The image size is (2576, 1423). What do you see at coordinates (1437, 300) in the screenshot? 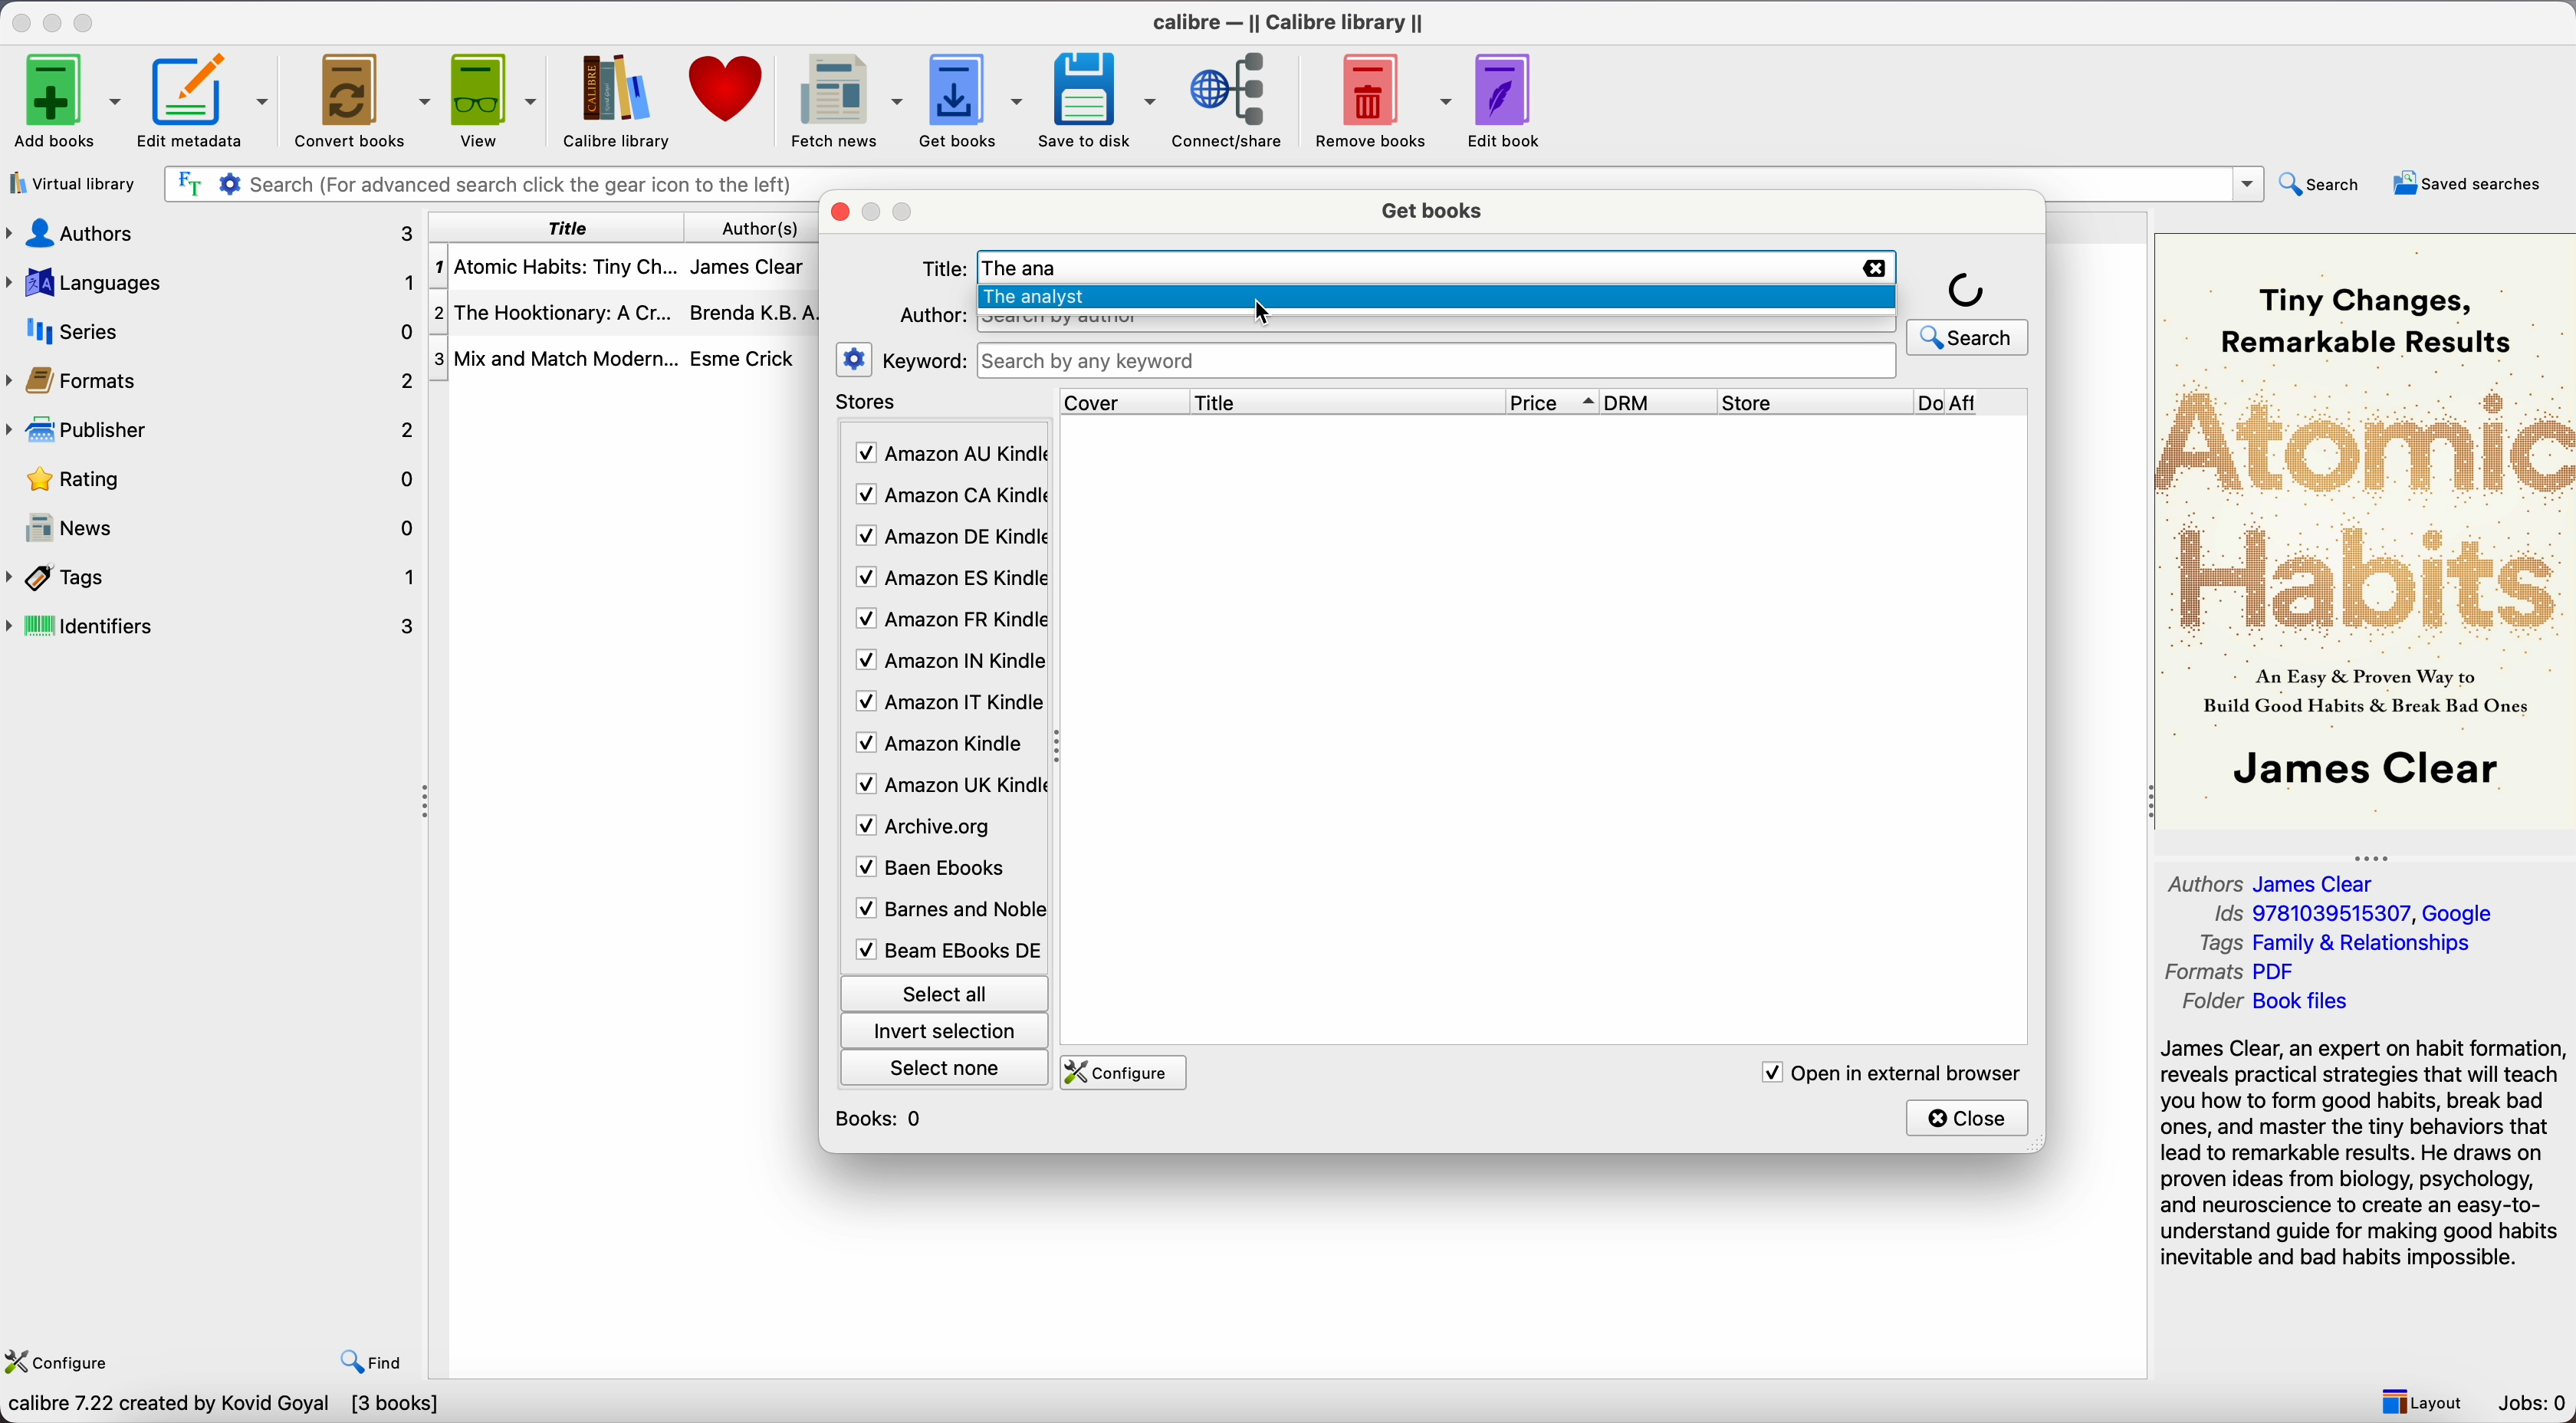
I see `The analyst` at bounding box center [1437, 300].